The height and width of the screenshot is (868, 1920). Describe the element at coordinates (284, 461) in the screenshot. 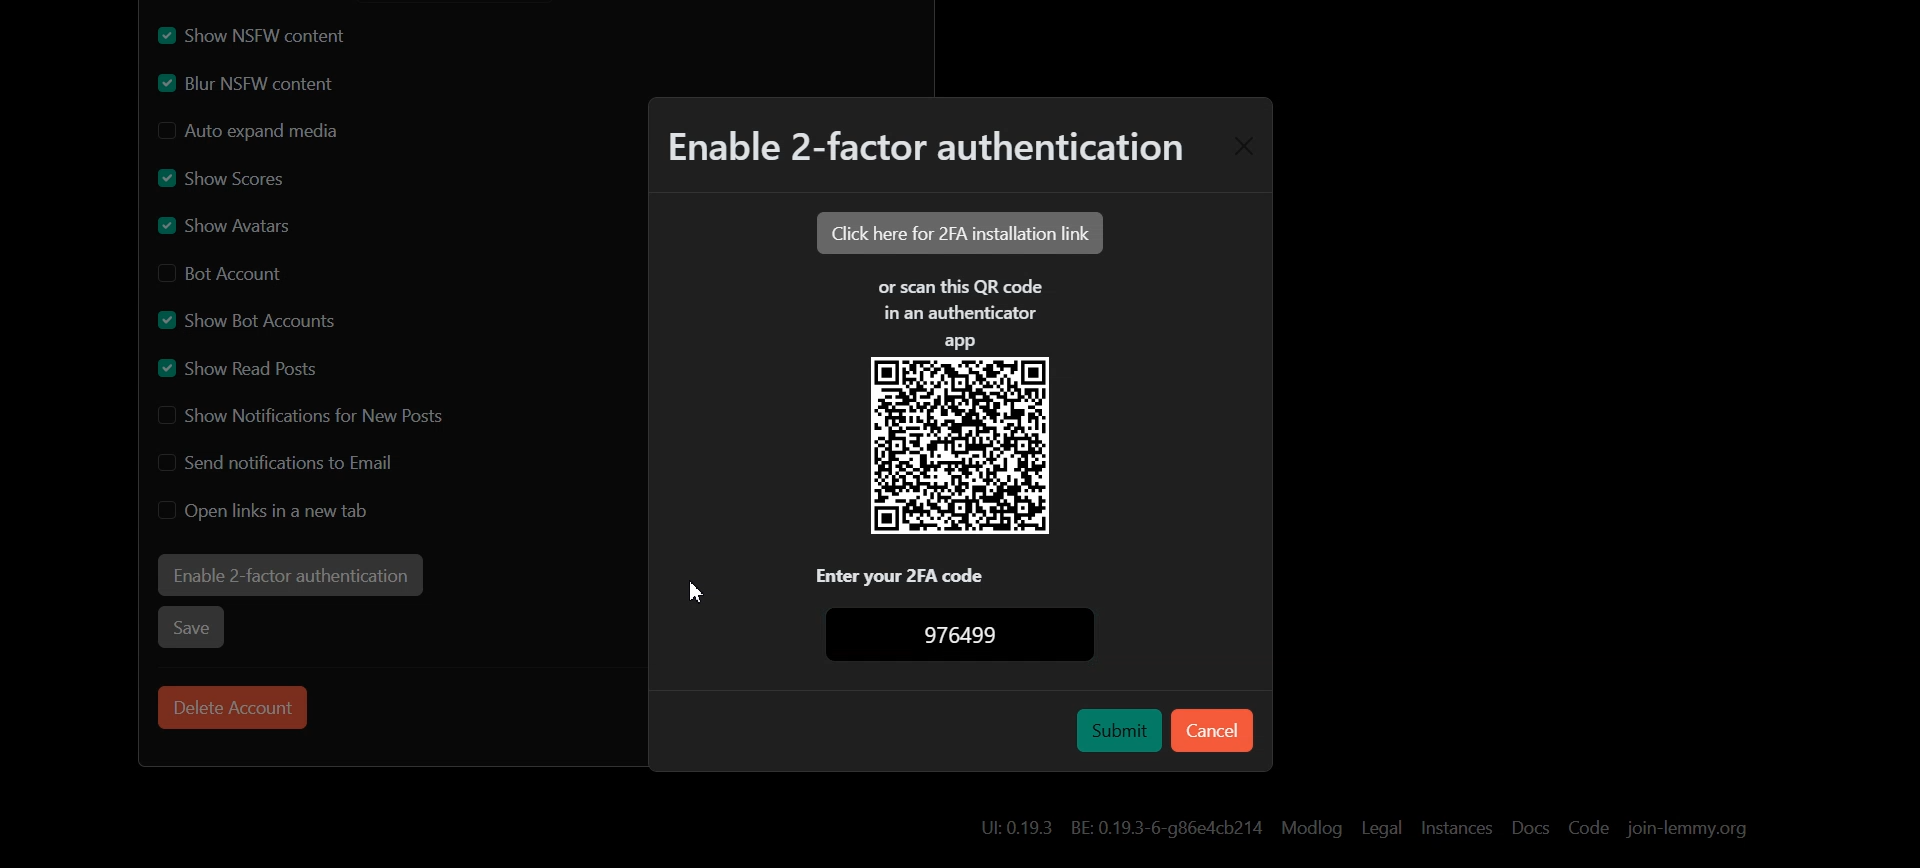

I see `Disable Send notification to Email` at that location.